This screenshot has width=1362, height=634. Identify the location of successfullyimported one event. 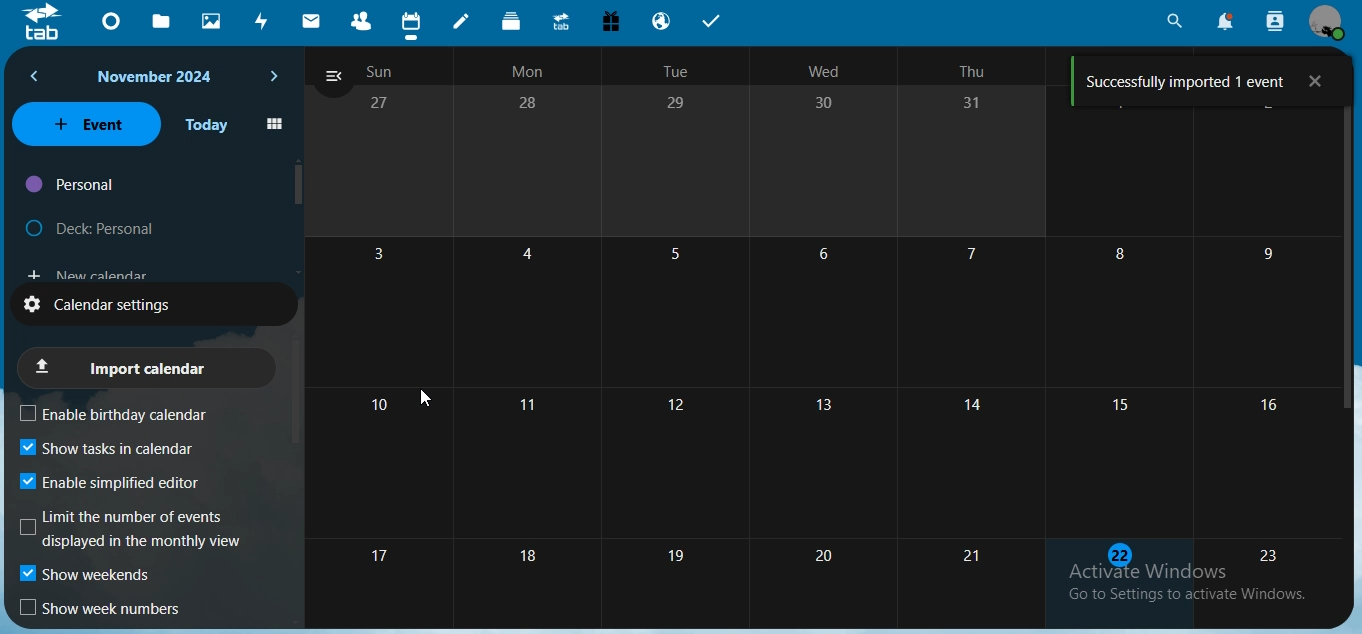
(1188, 78).